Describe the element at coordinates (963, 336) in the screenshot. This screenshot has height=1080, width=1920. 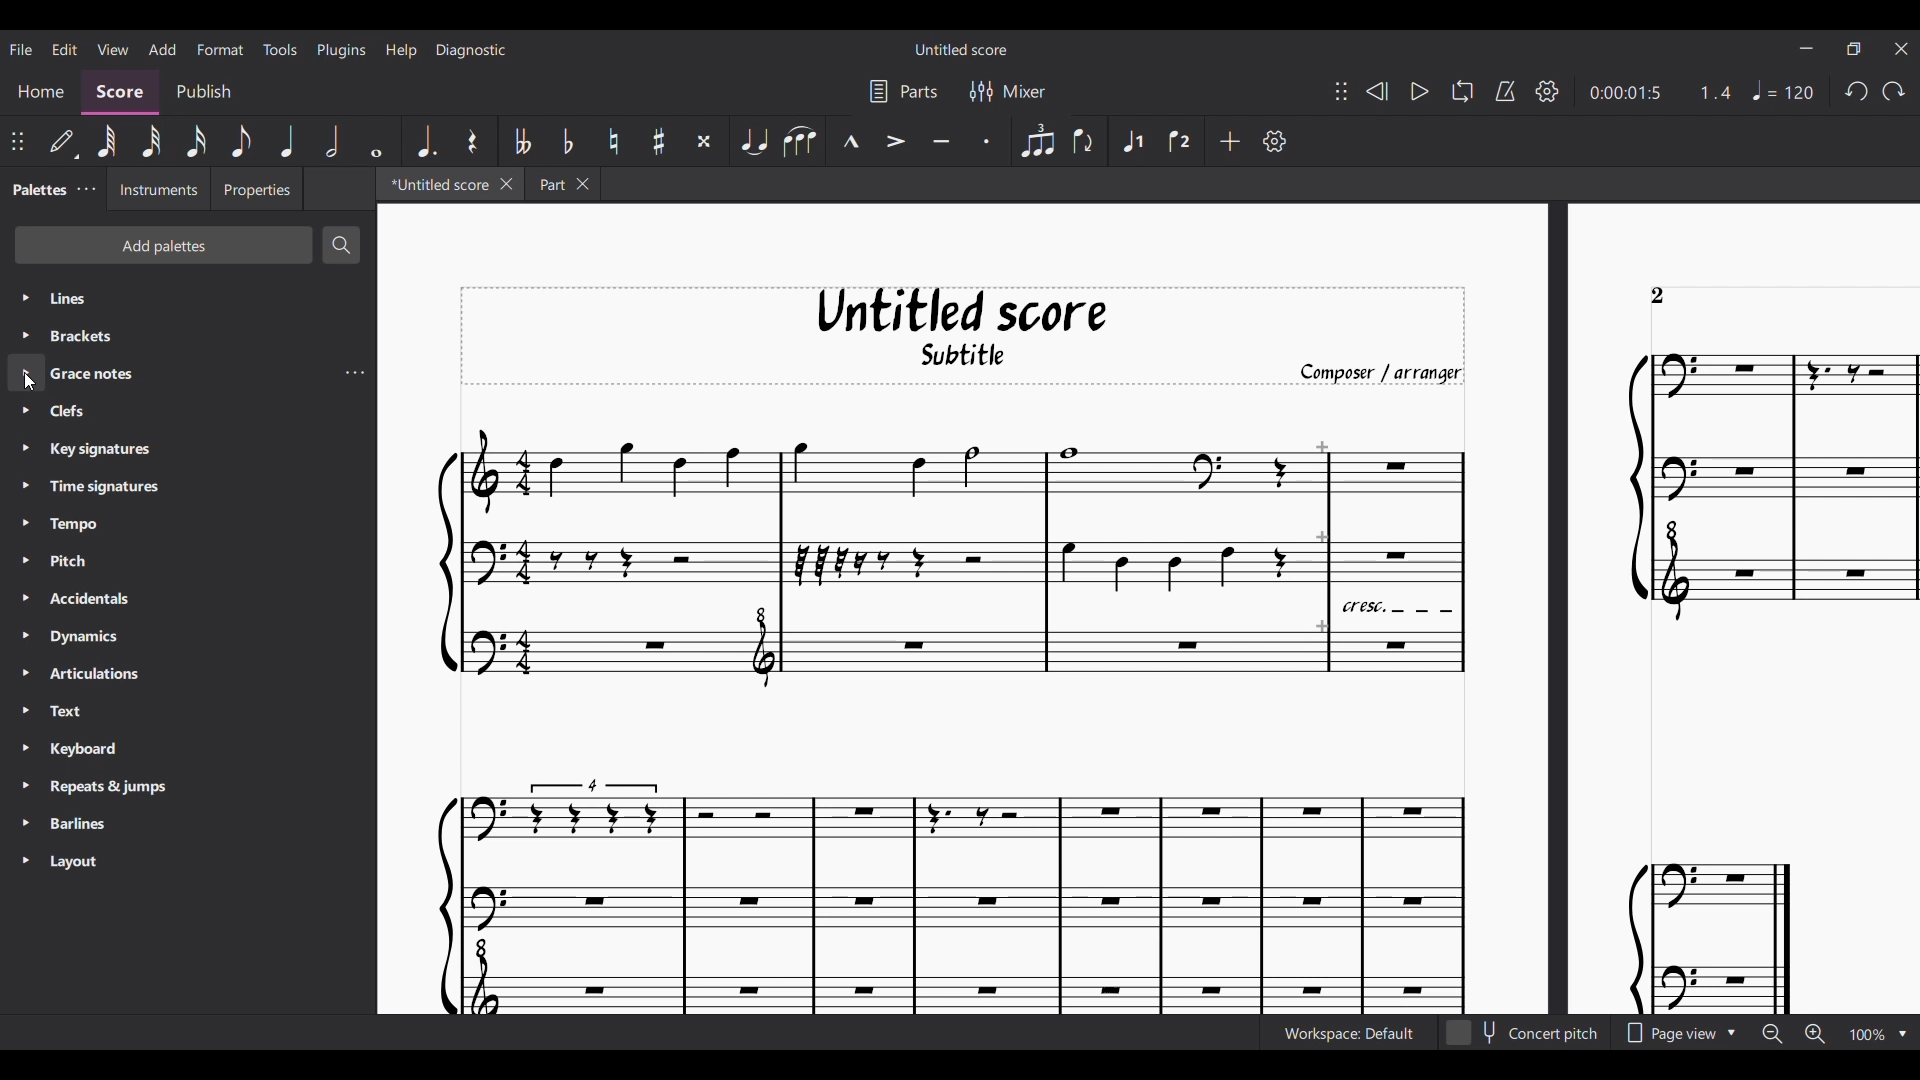
I see `Score title, sub-title, and composer name` at that location.